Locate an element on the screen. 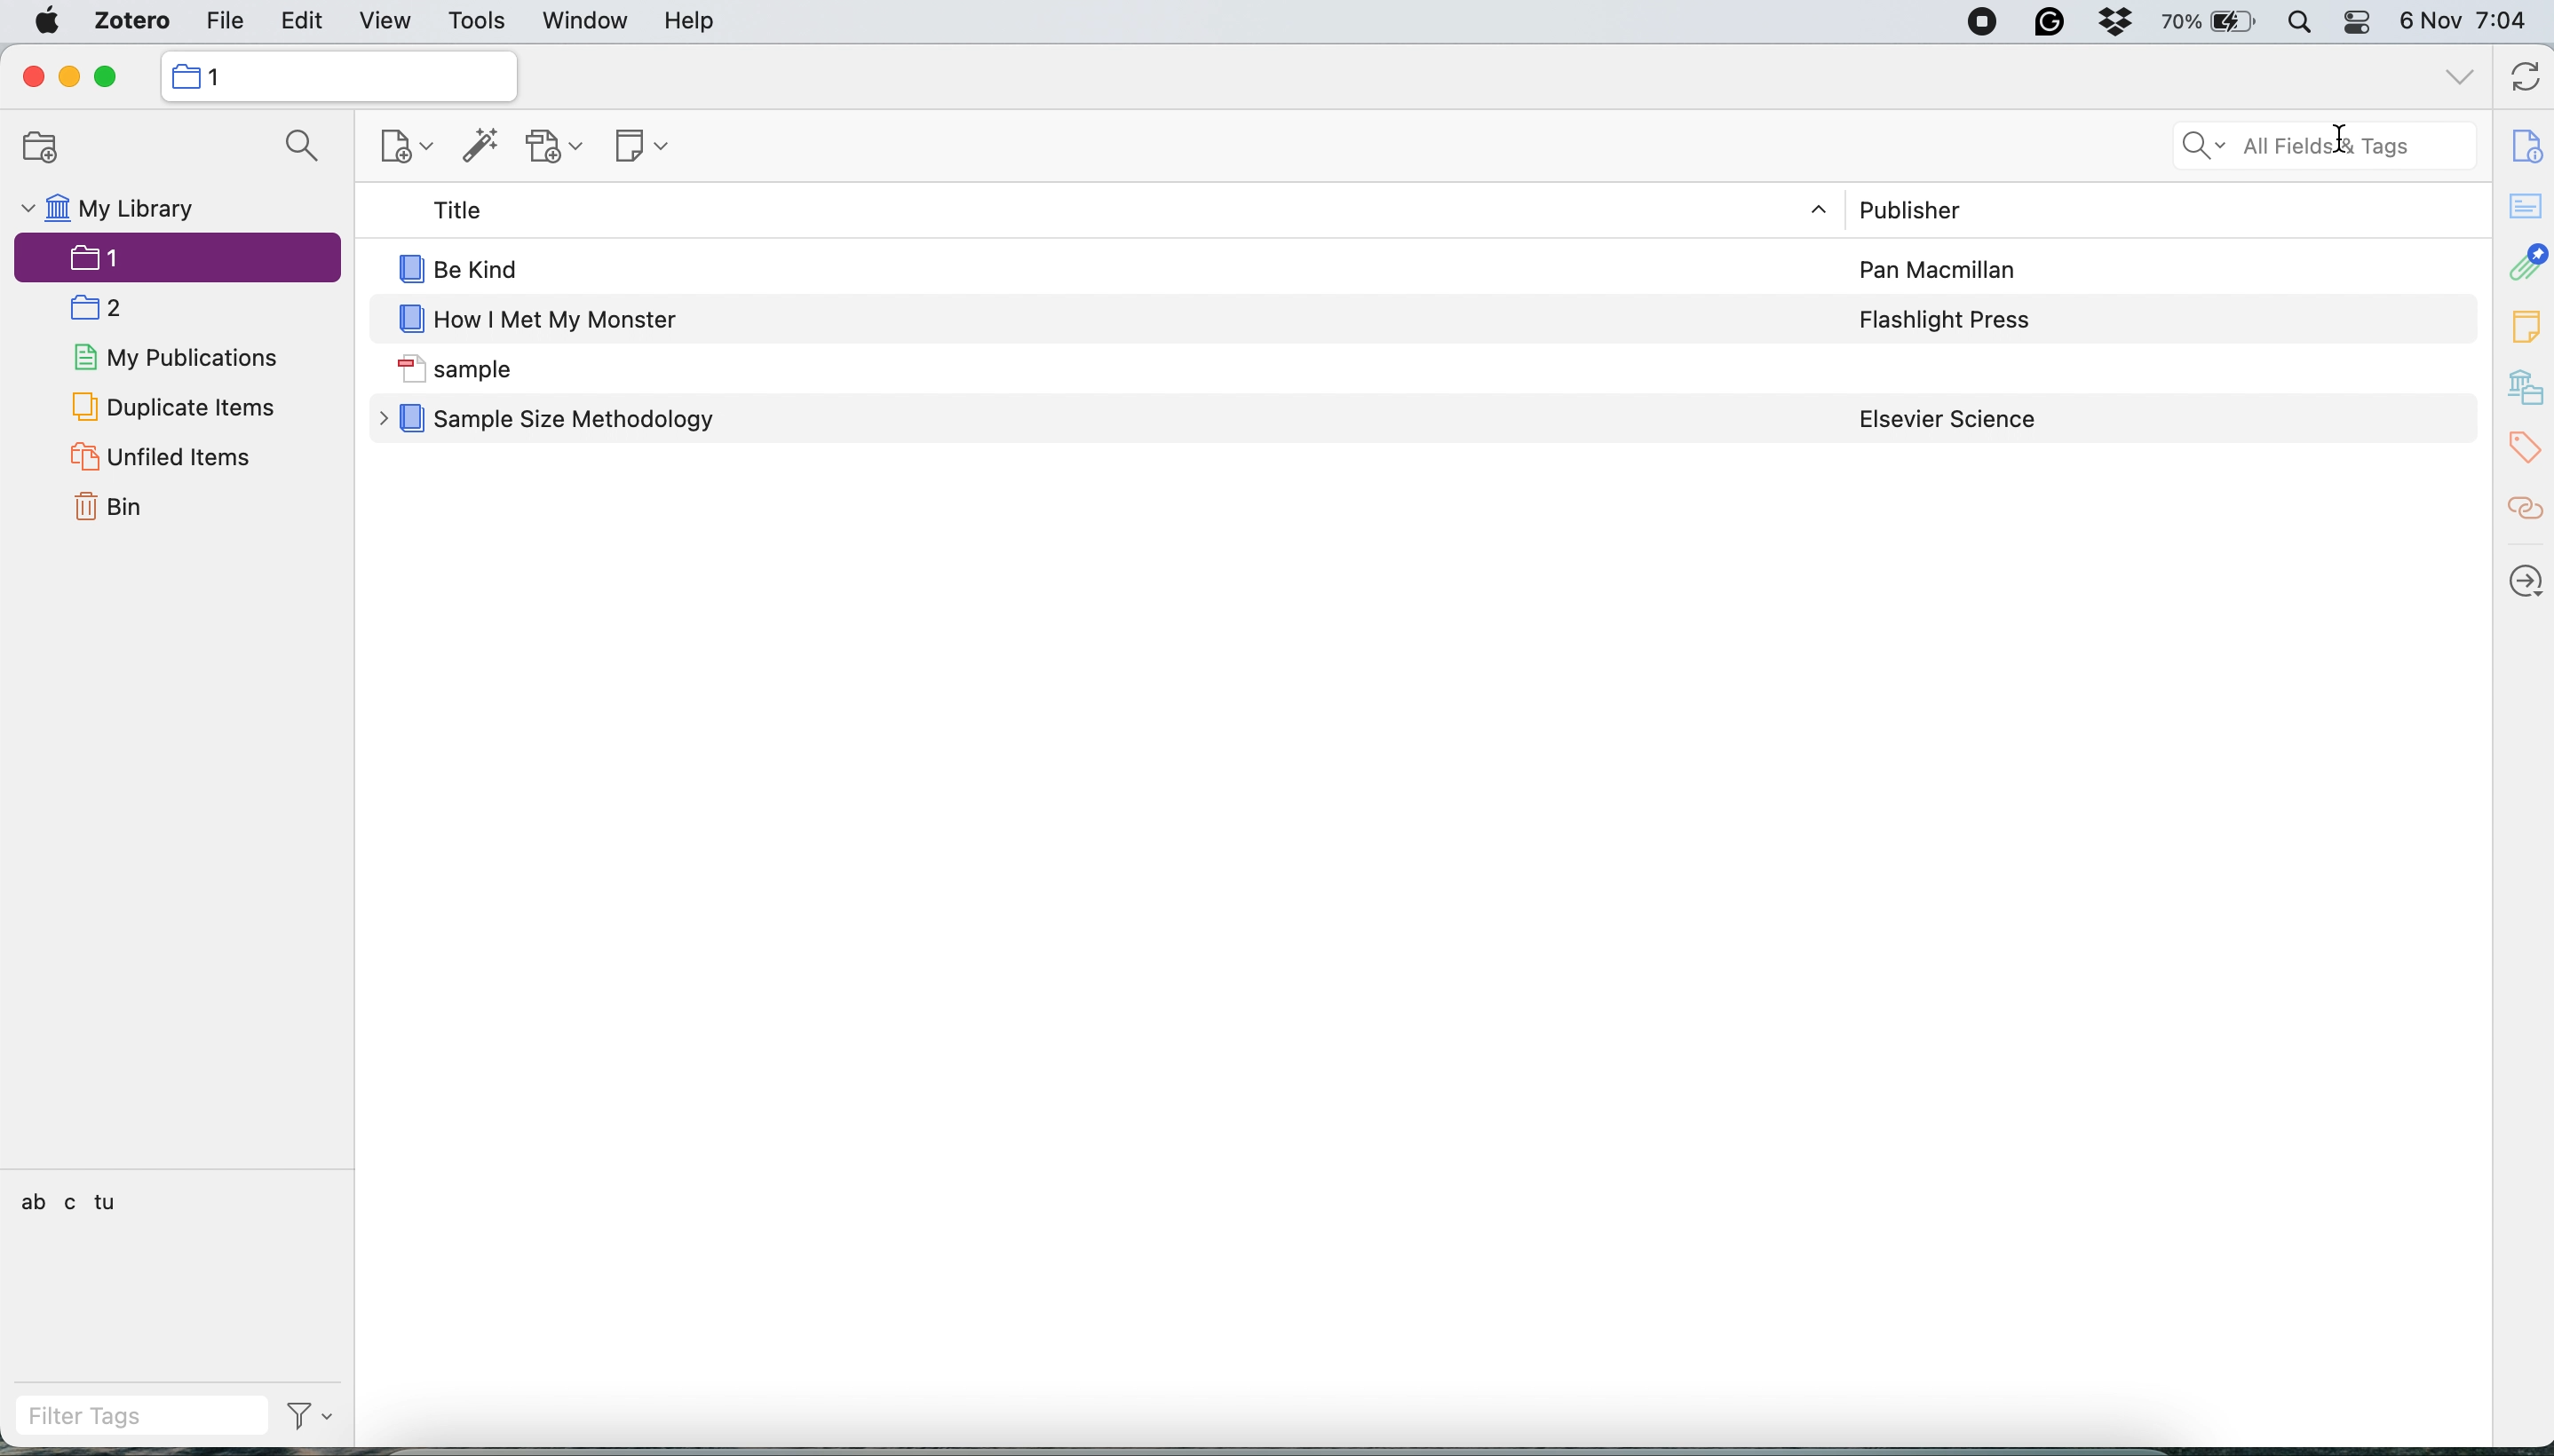  publisher is located at coordinates (1908, 208).